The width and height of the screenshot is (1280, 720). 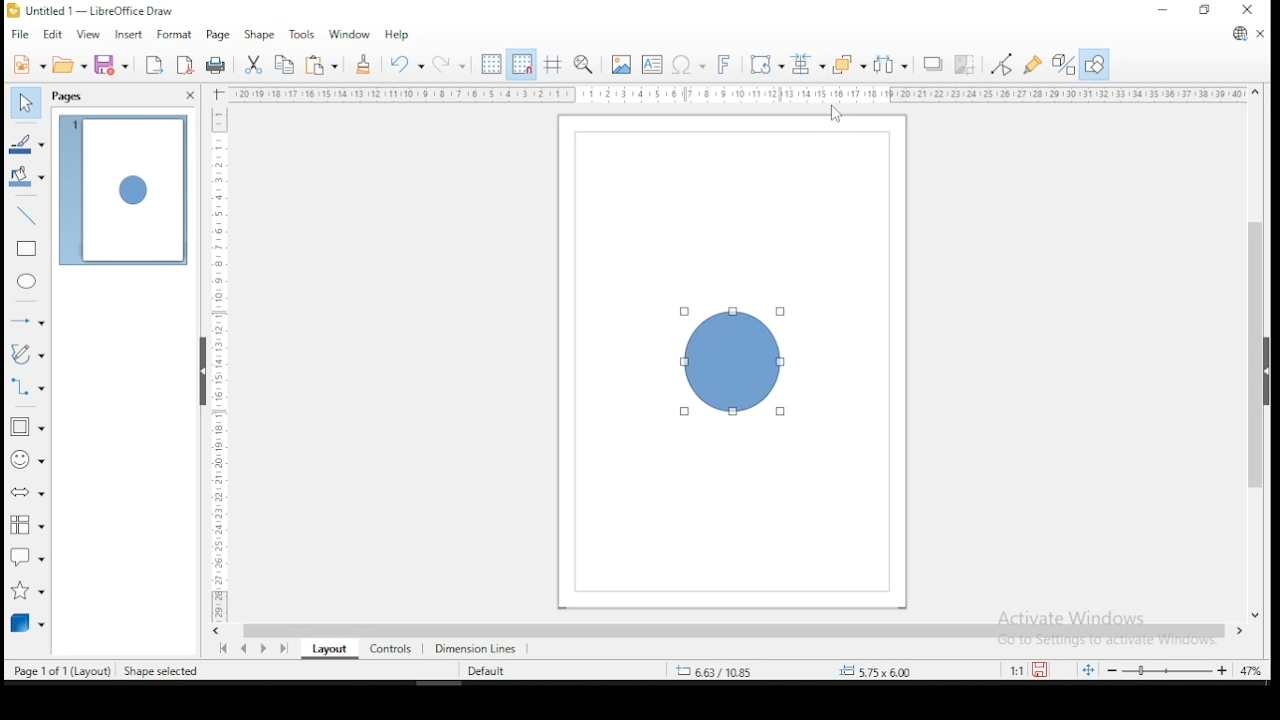 I want to click on clone formatting, so click(x=363, y=64).